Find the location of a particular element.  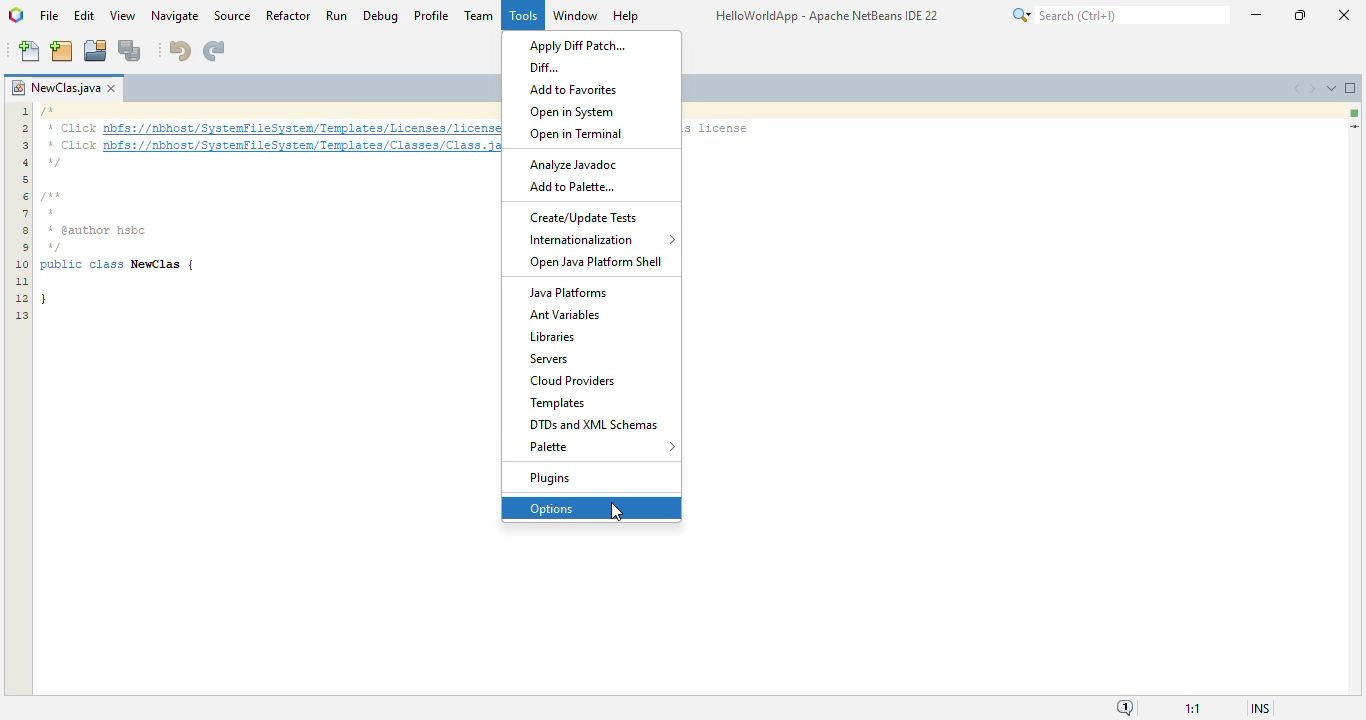

source is located at coordinates (233, 16).